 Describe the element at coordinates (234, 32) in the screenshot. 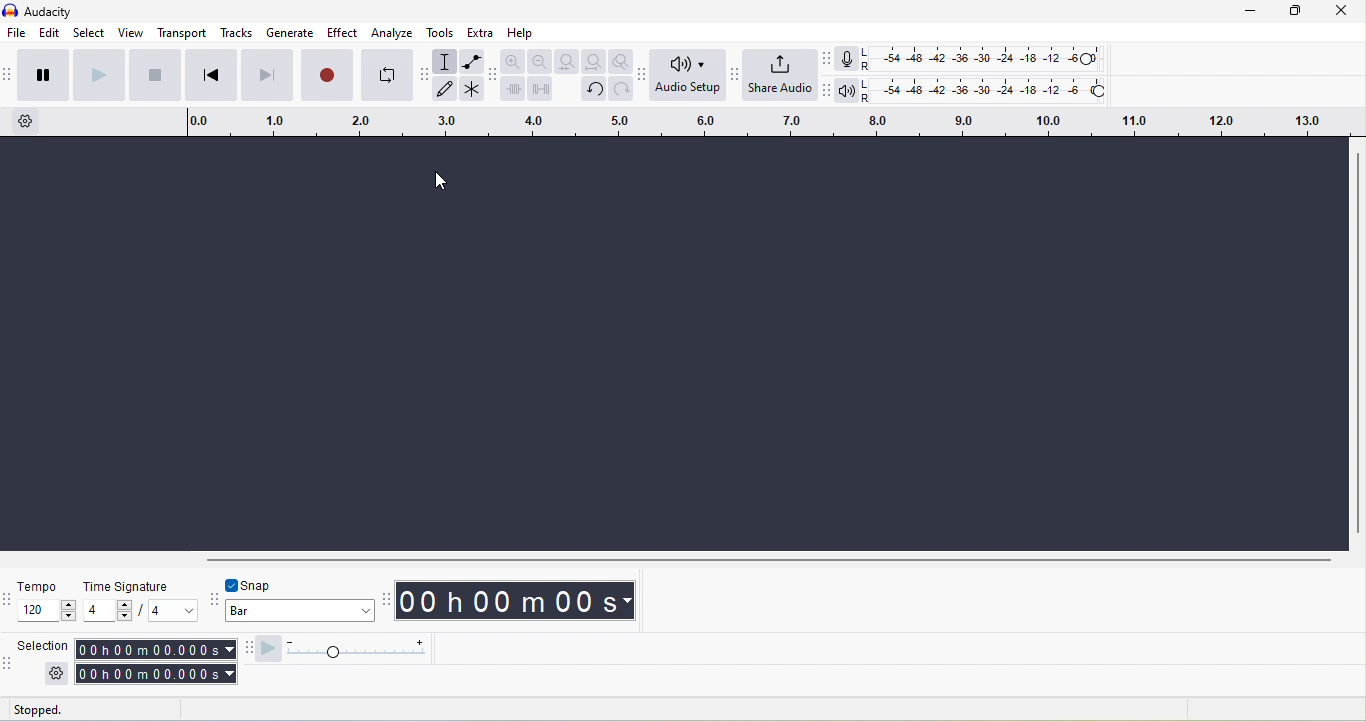

I see `tracks` at that location.